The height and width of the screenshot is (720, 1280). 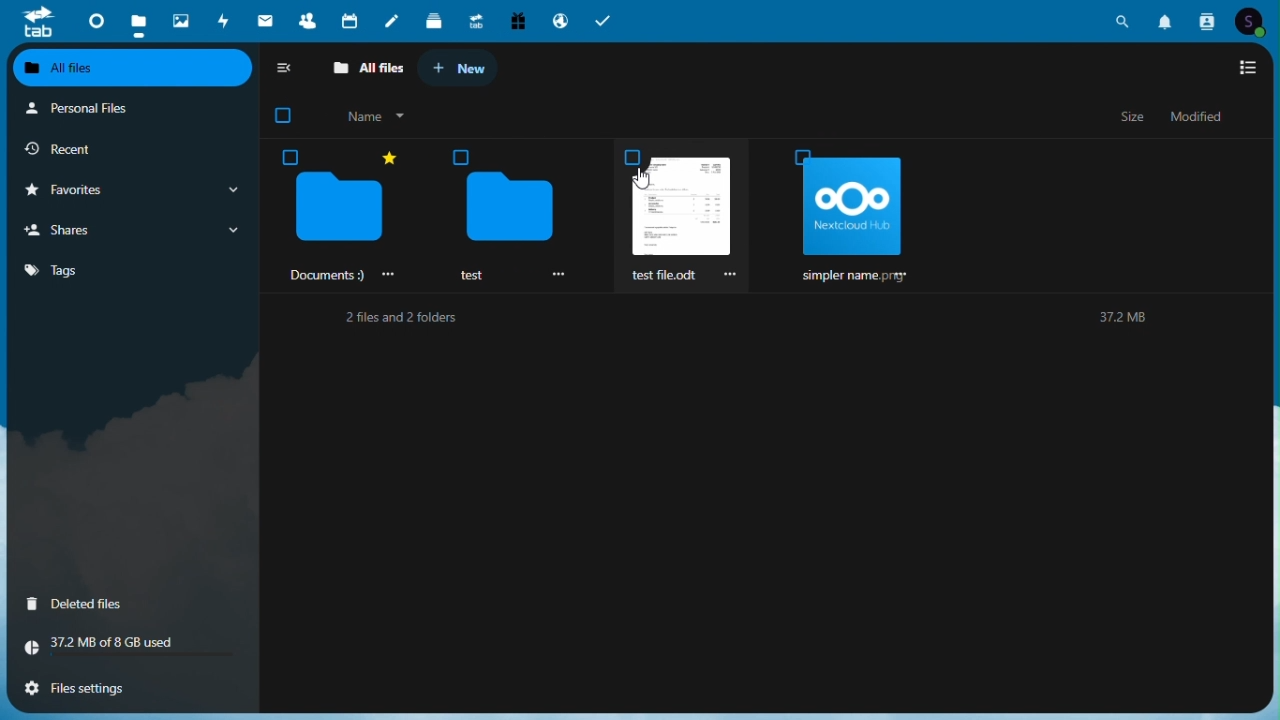 I want to click on All files, so click(x=131, y=68).